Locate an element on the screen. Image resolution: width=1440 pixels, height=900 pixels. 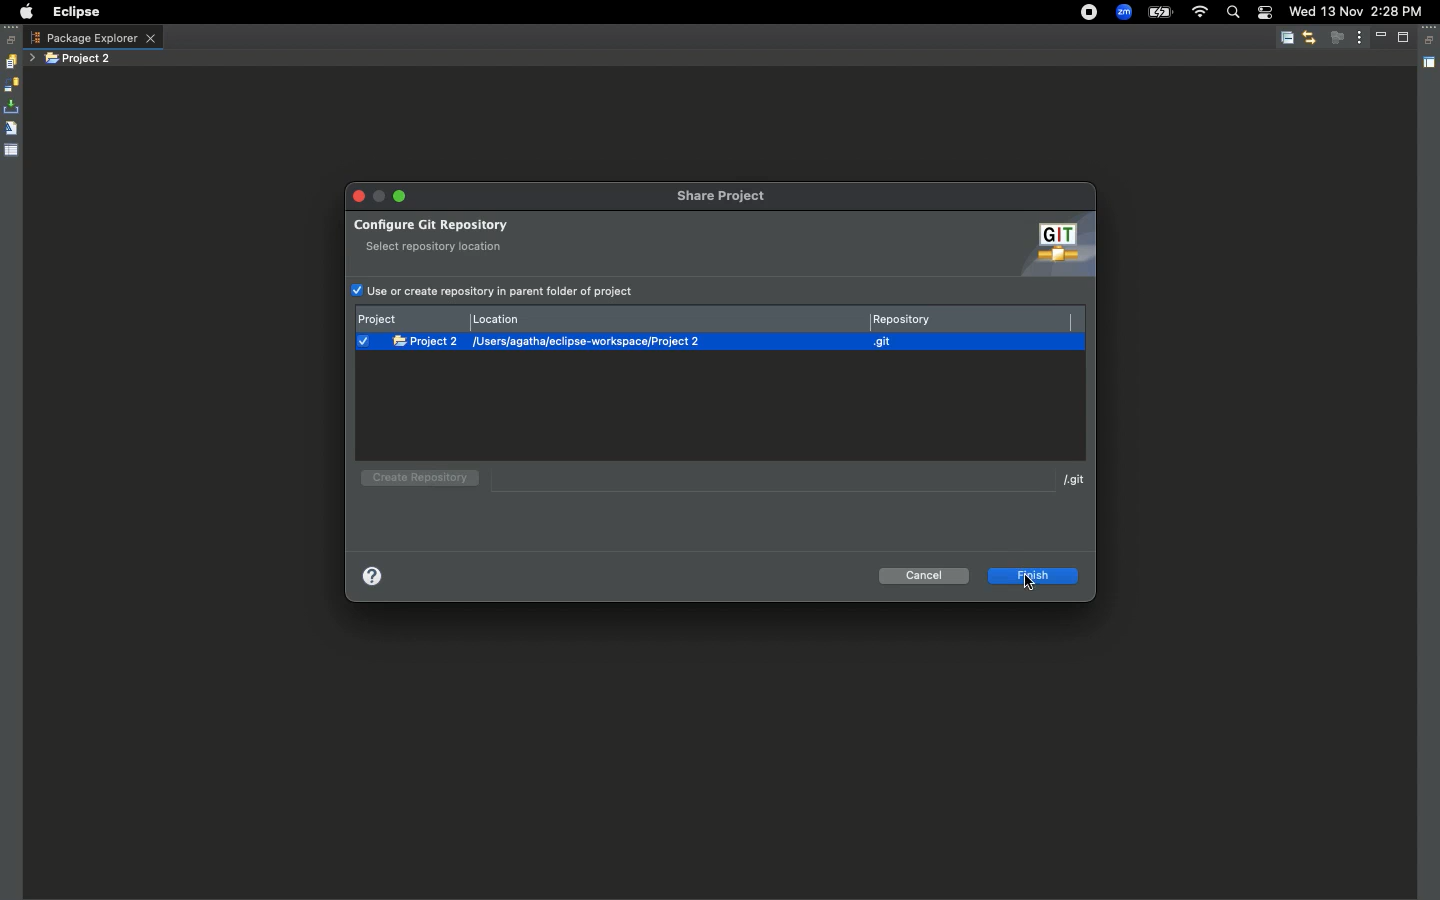
Collapse all is located at coordinates (1287, 39).